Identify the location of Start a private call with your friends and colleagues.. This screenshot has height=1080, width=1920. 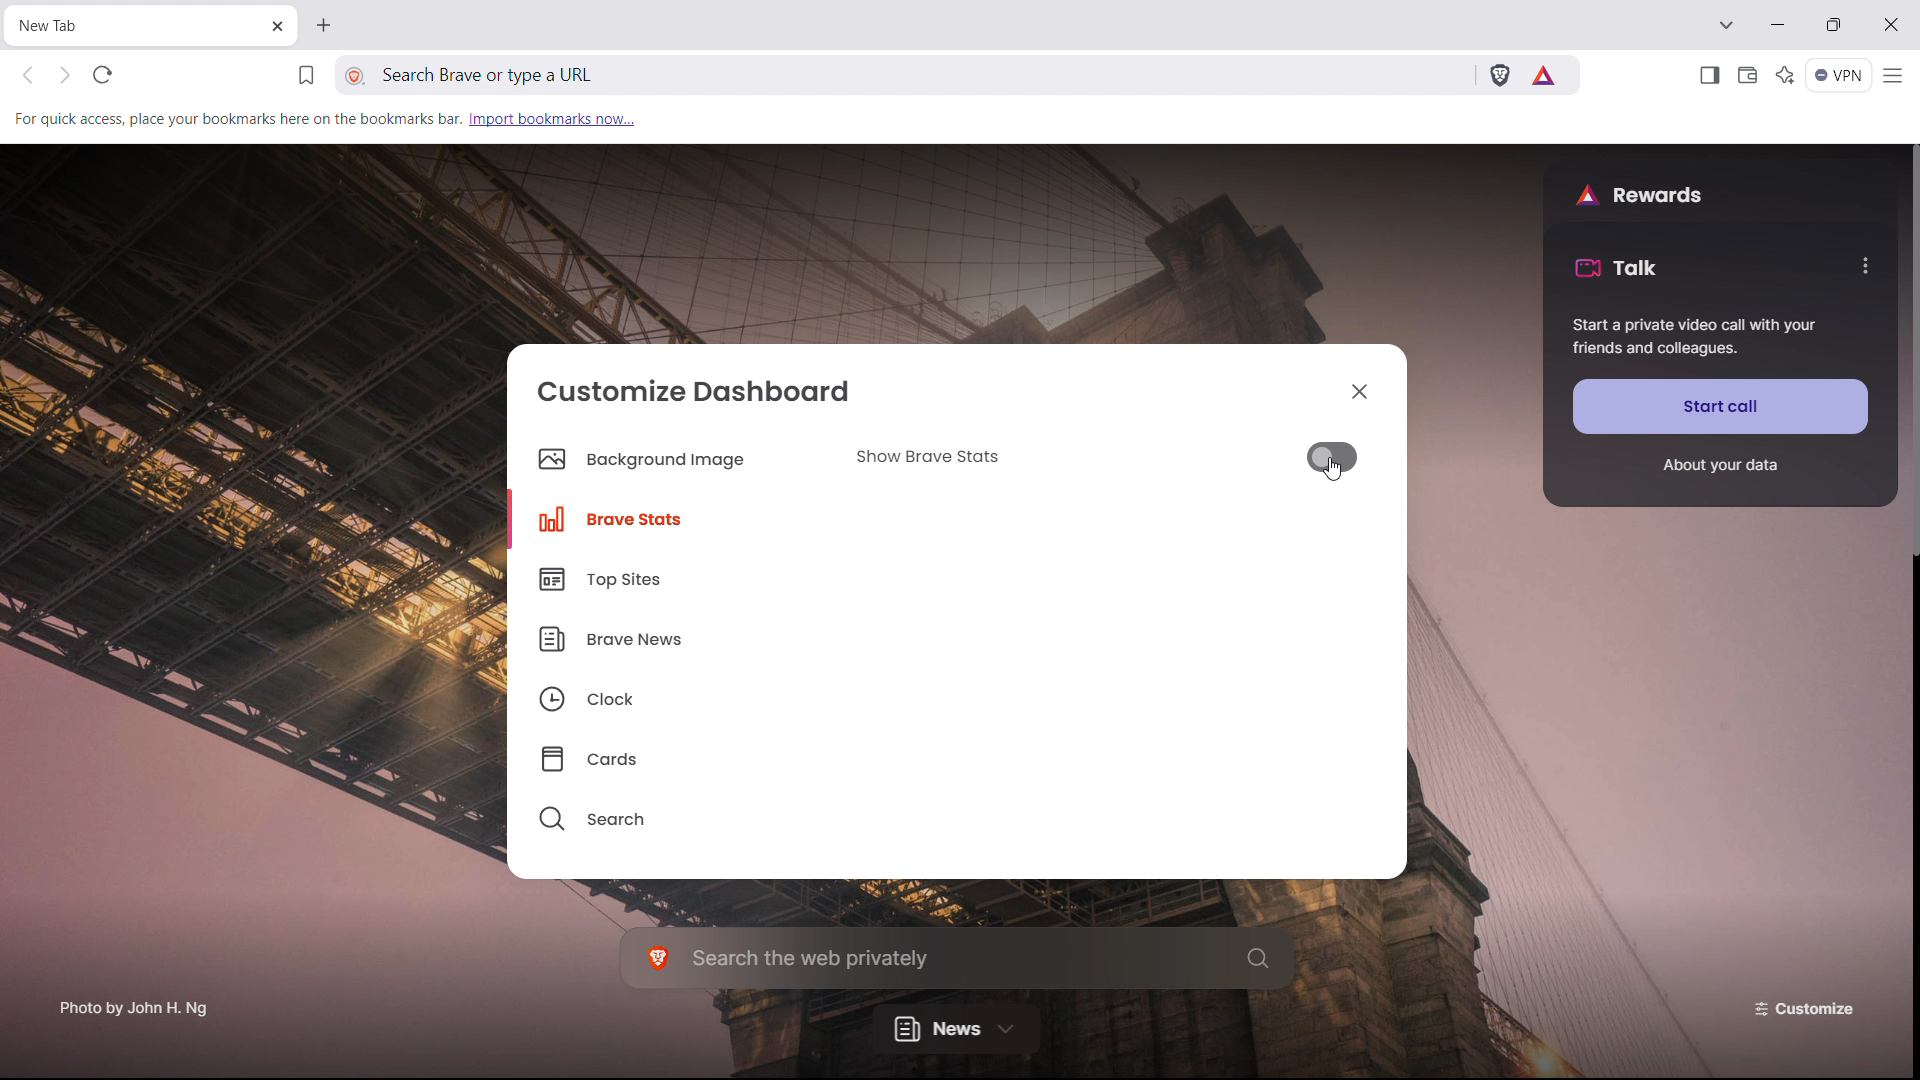
(1695, 338).